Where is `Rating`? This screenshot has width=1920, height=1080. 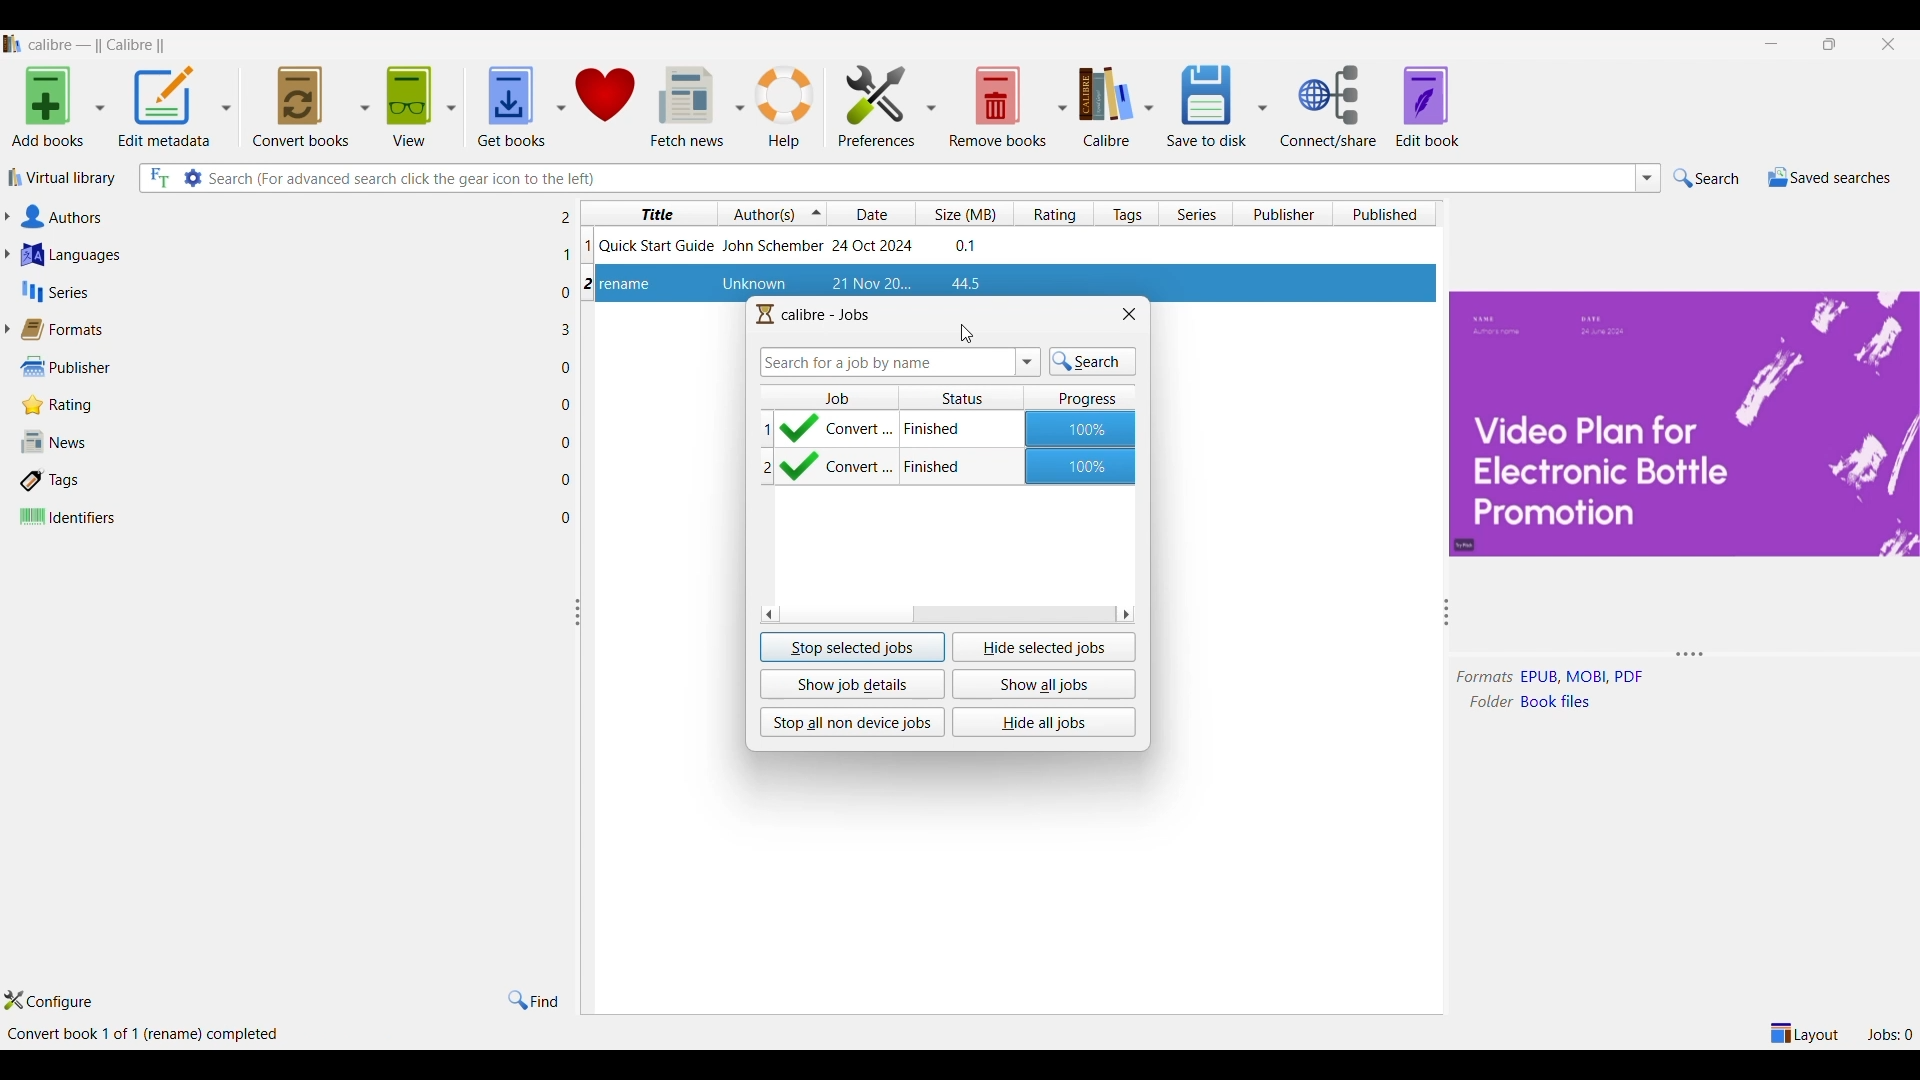
Rating is located at coordinates (285, 405).